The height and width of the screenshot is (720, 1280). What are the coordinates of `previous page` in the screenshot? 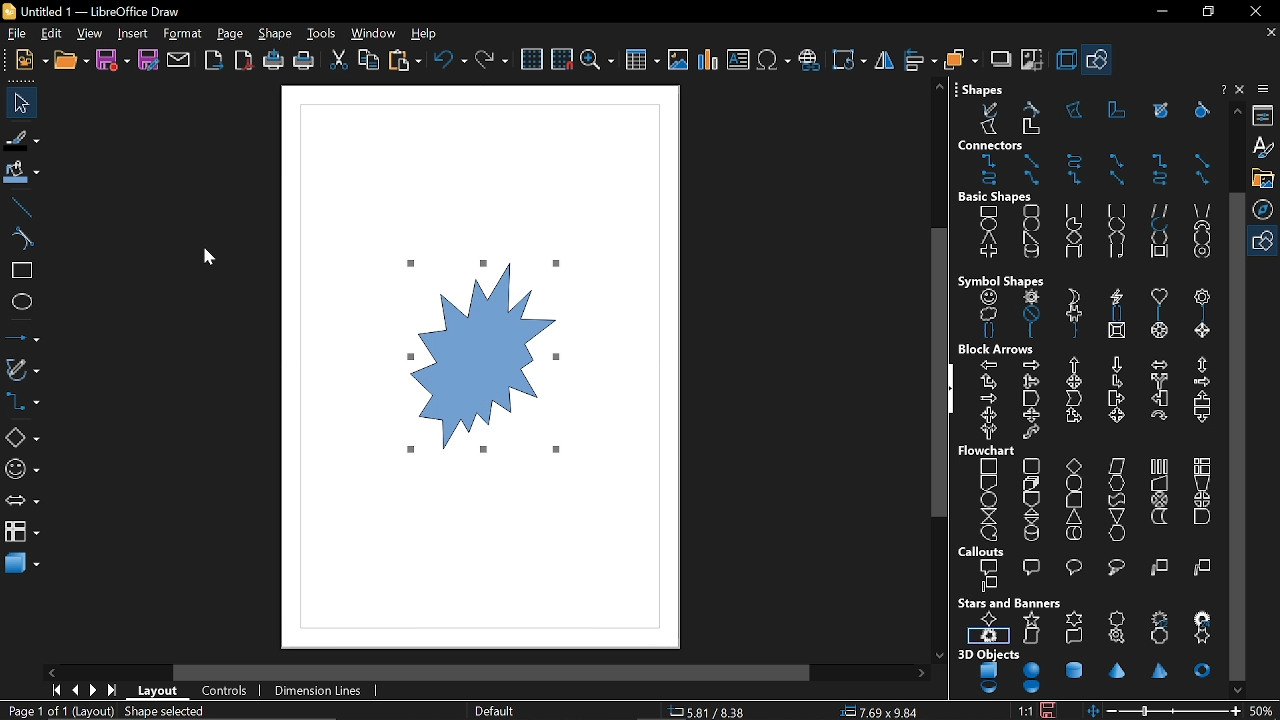 It's located at (75, 691).